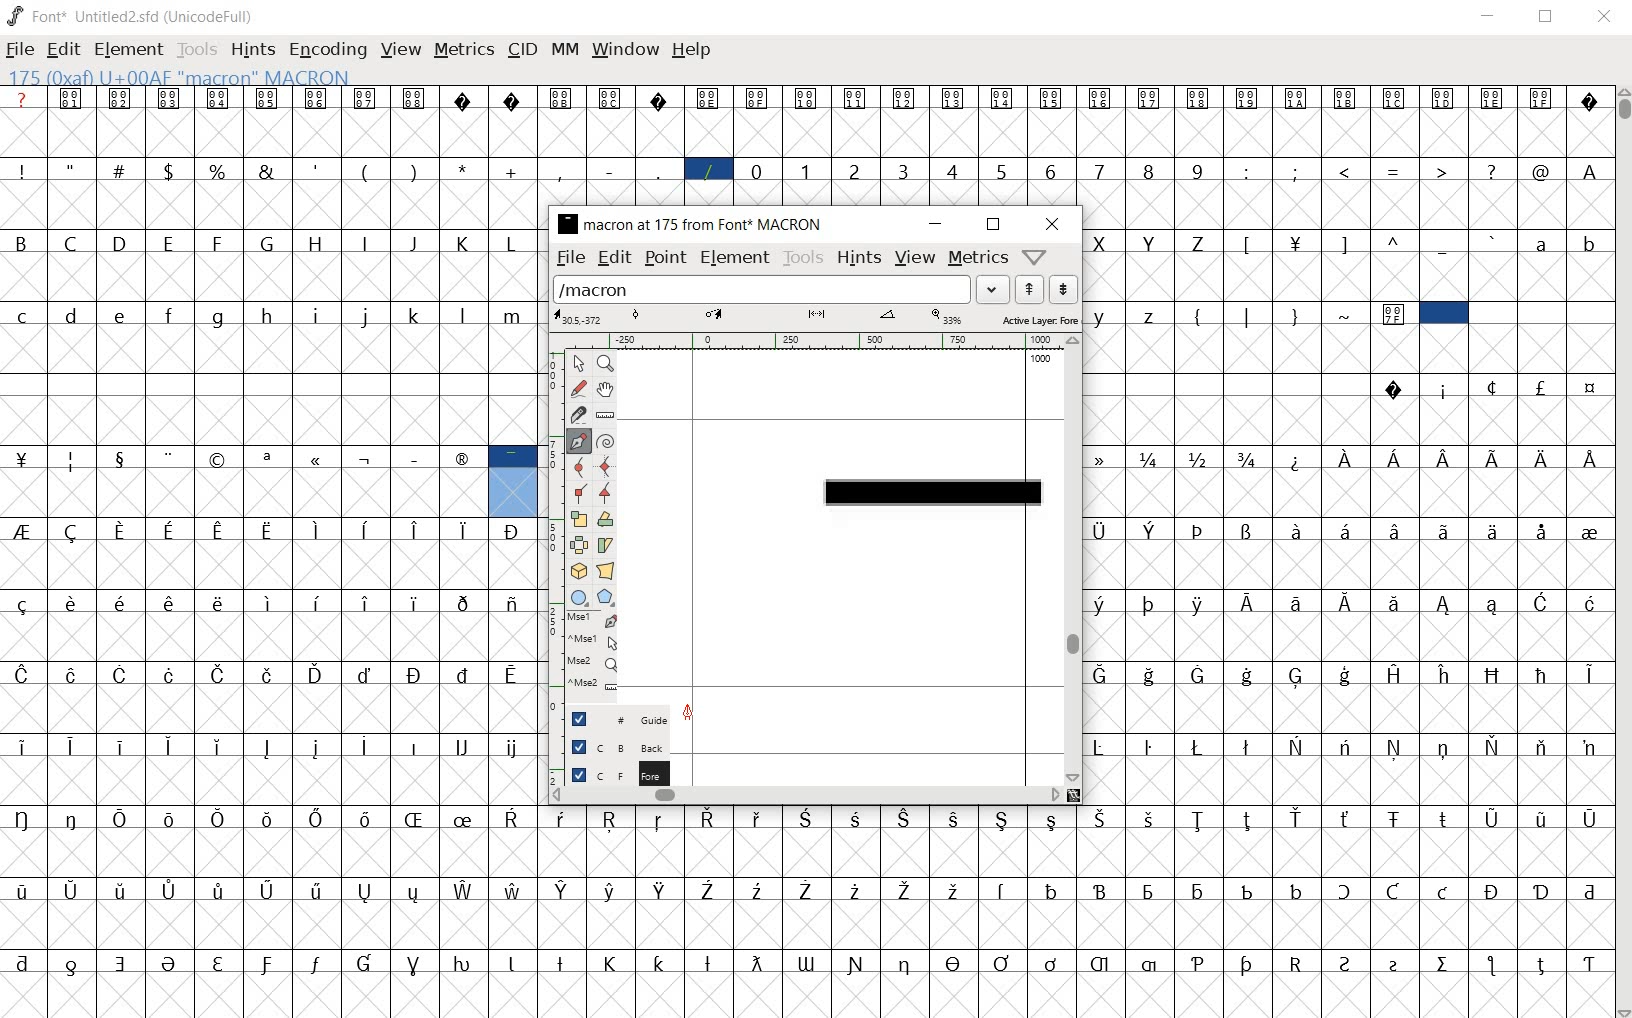  Describe the element at coordinates (956, 889) in the screenshot. I see `Symbol` at that location.